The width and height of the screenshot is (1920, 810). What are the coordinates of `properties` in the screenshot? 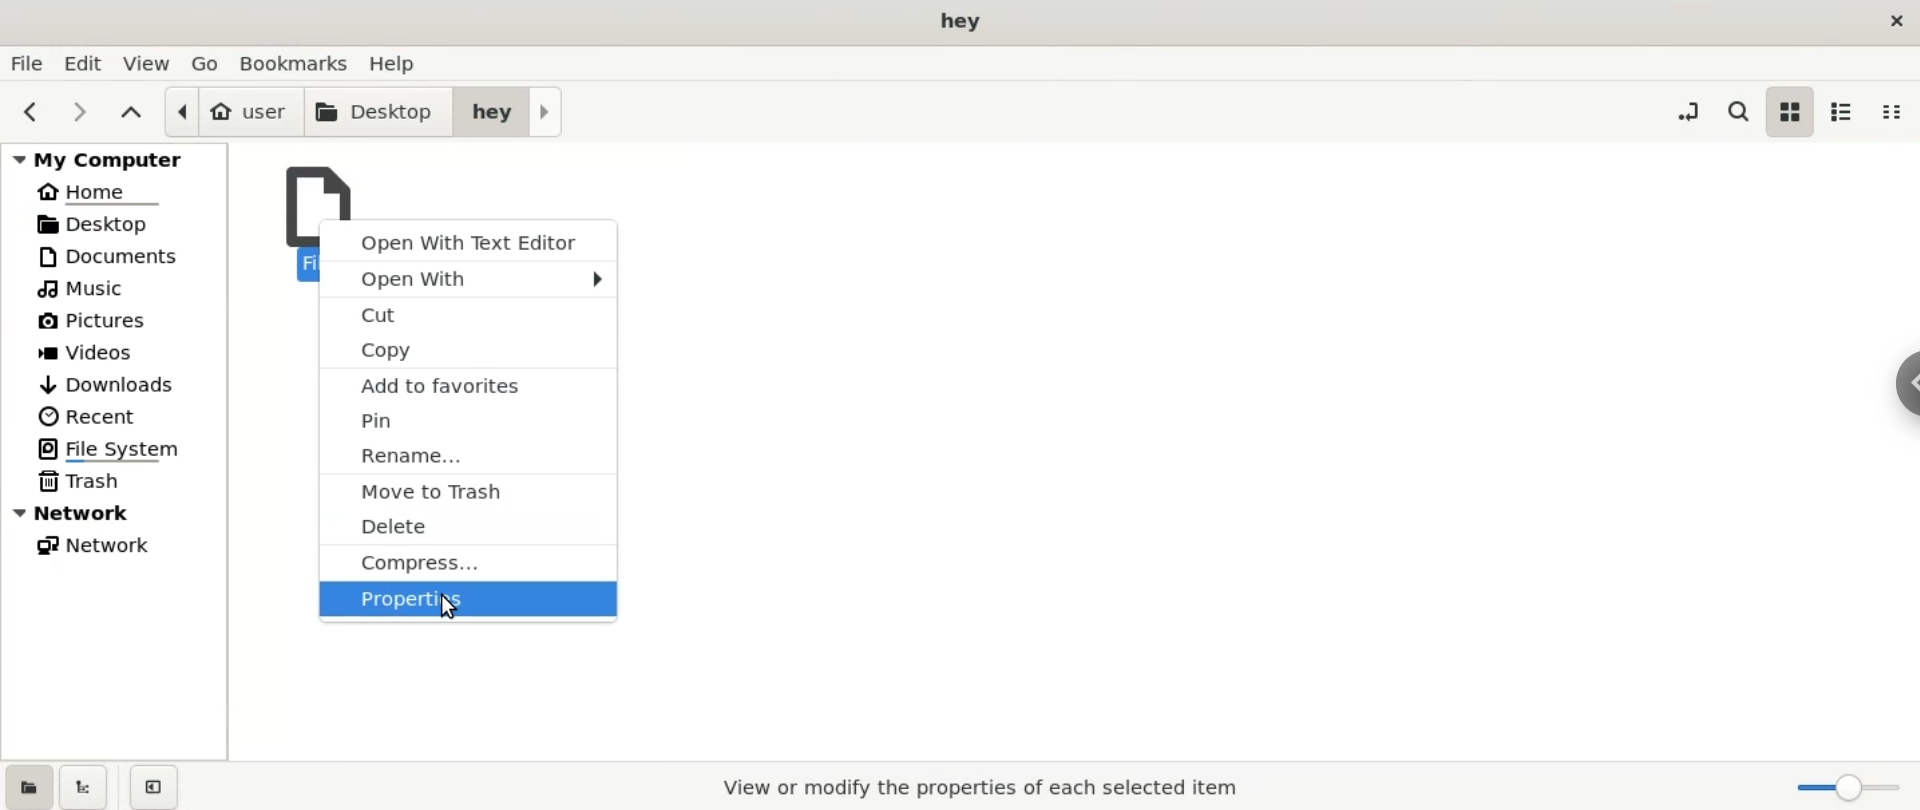 It's located at (469, 602).